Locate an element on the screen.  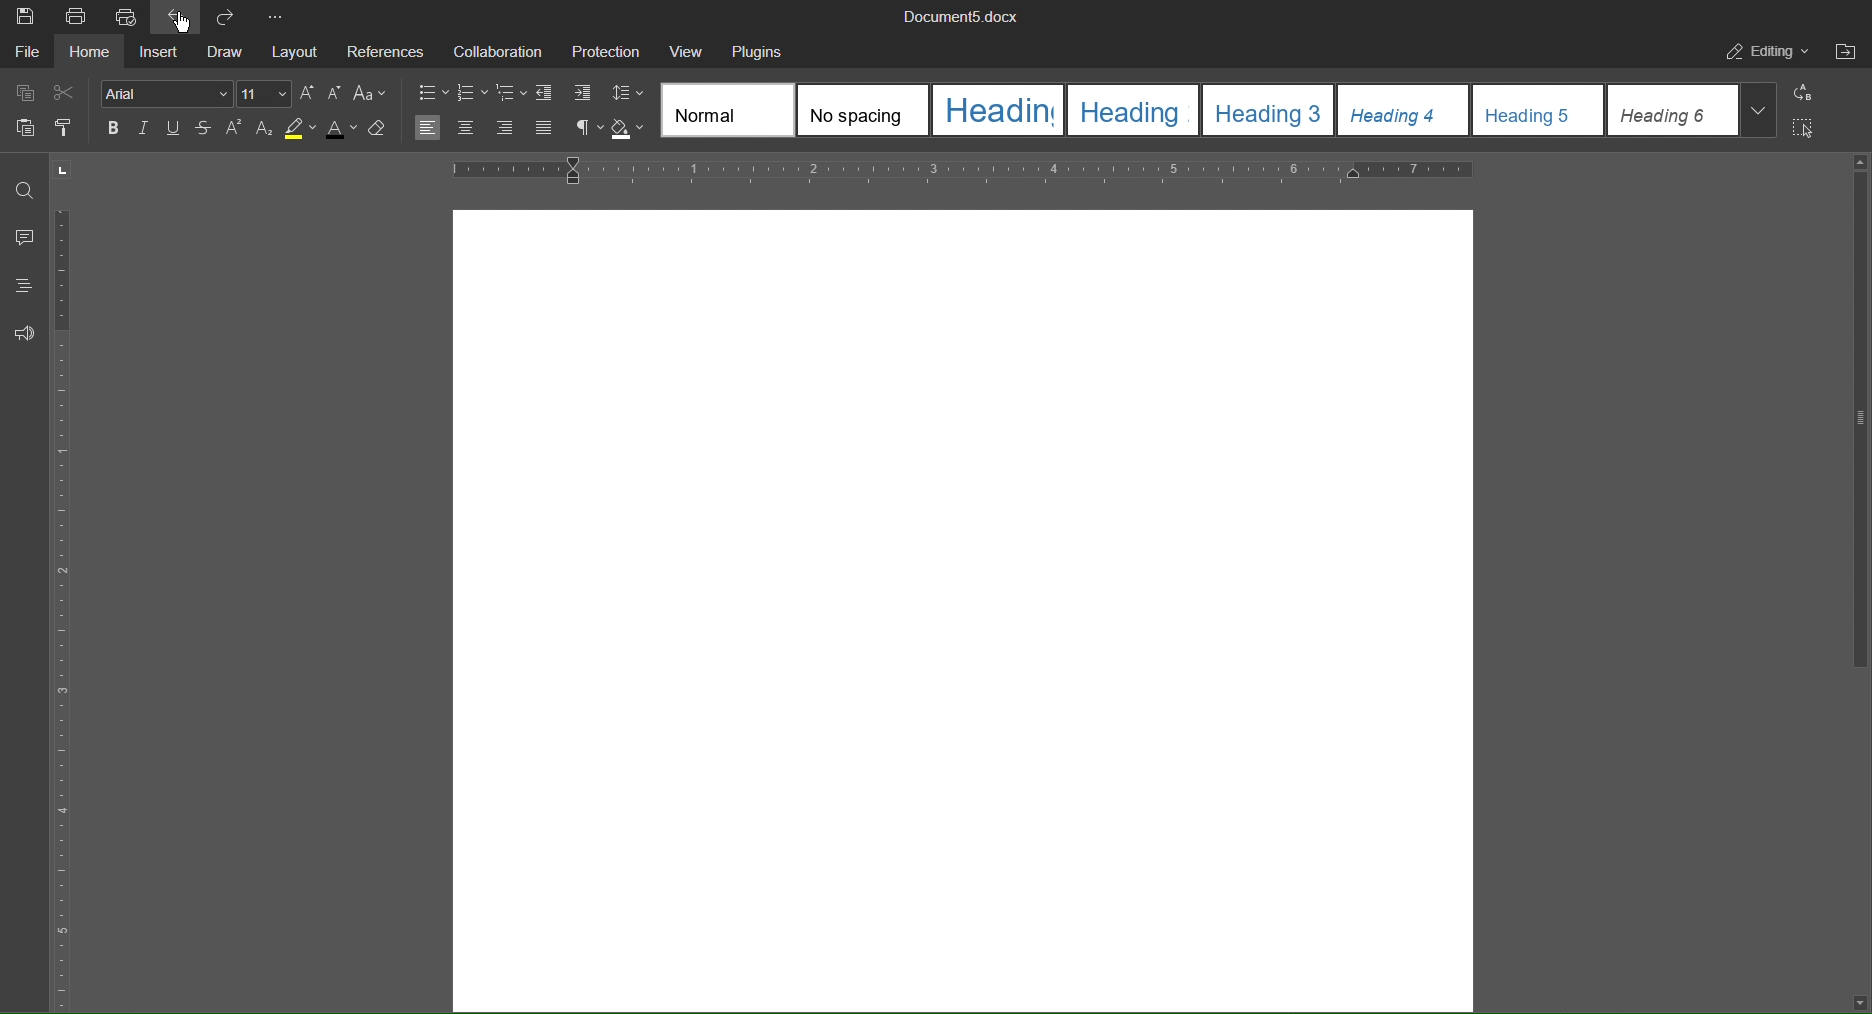
Horizontal Ruler is located at coordinates (967, 169).